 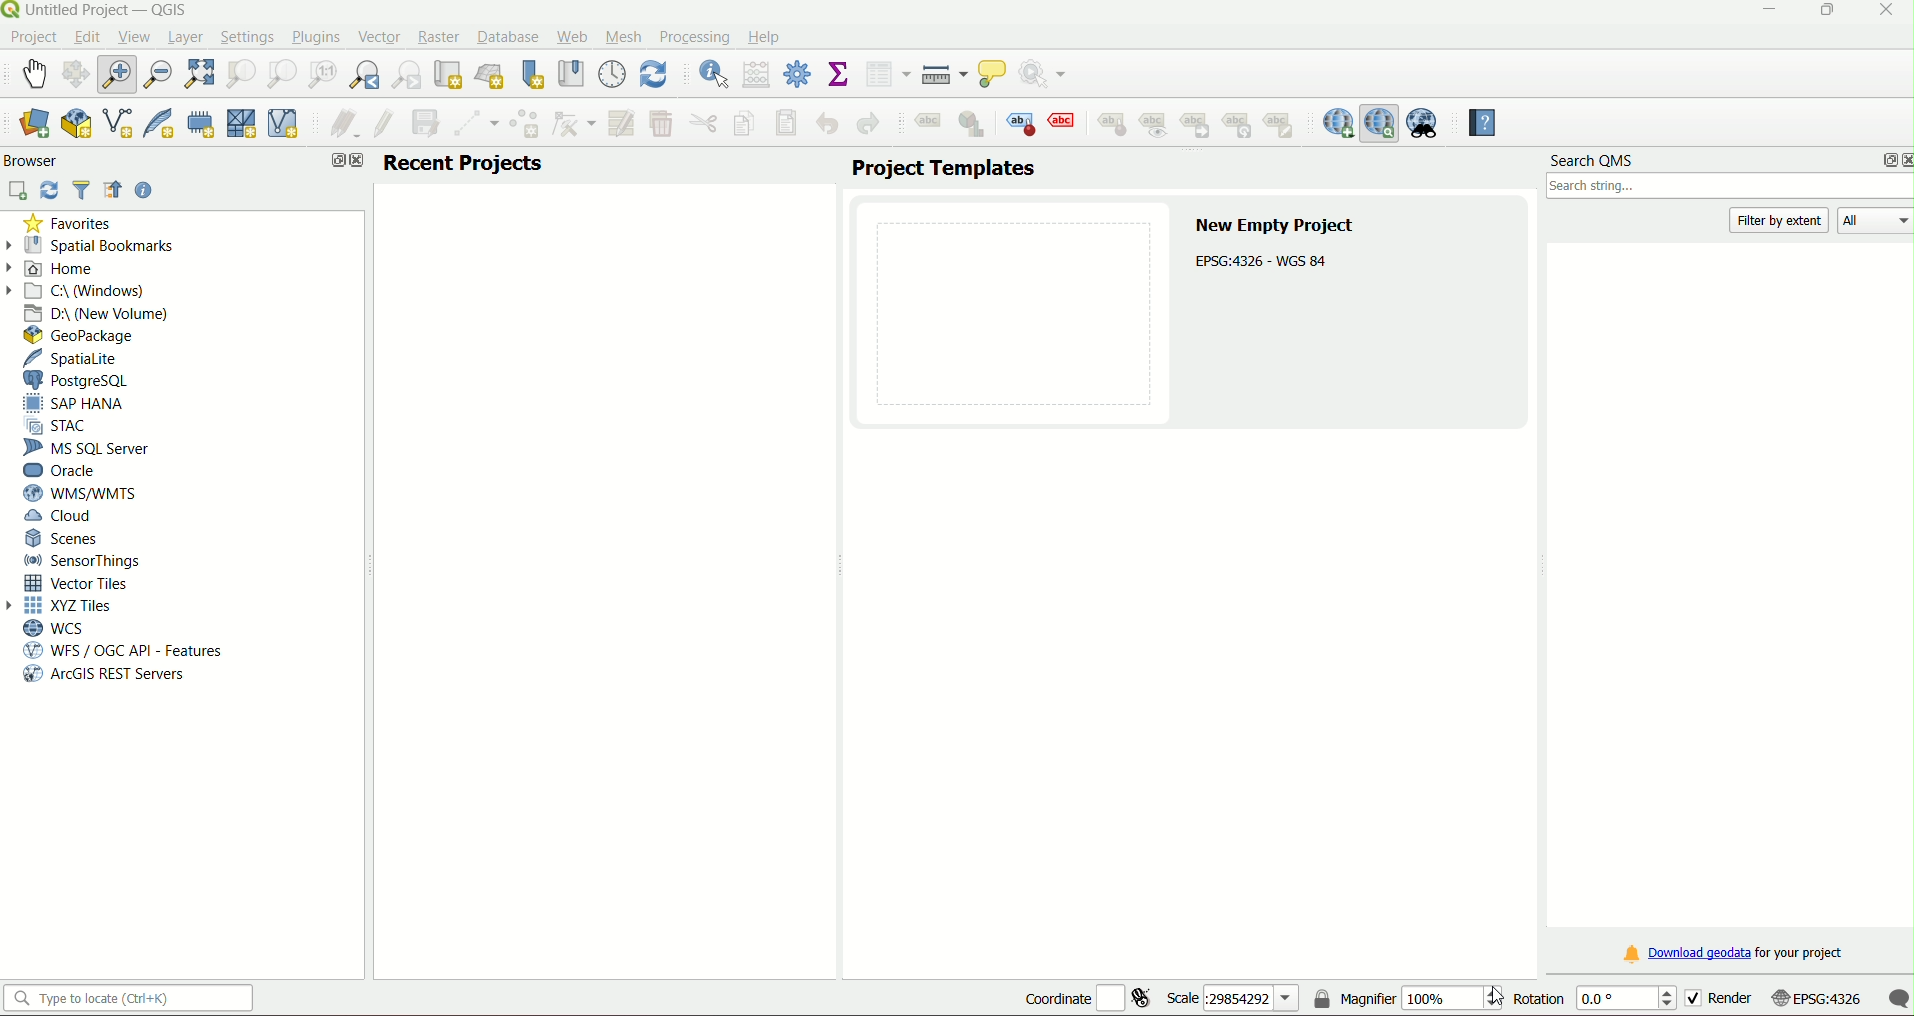 I want to click on paste features, so click(x=785, y=123).